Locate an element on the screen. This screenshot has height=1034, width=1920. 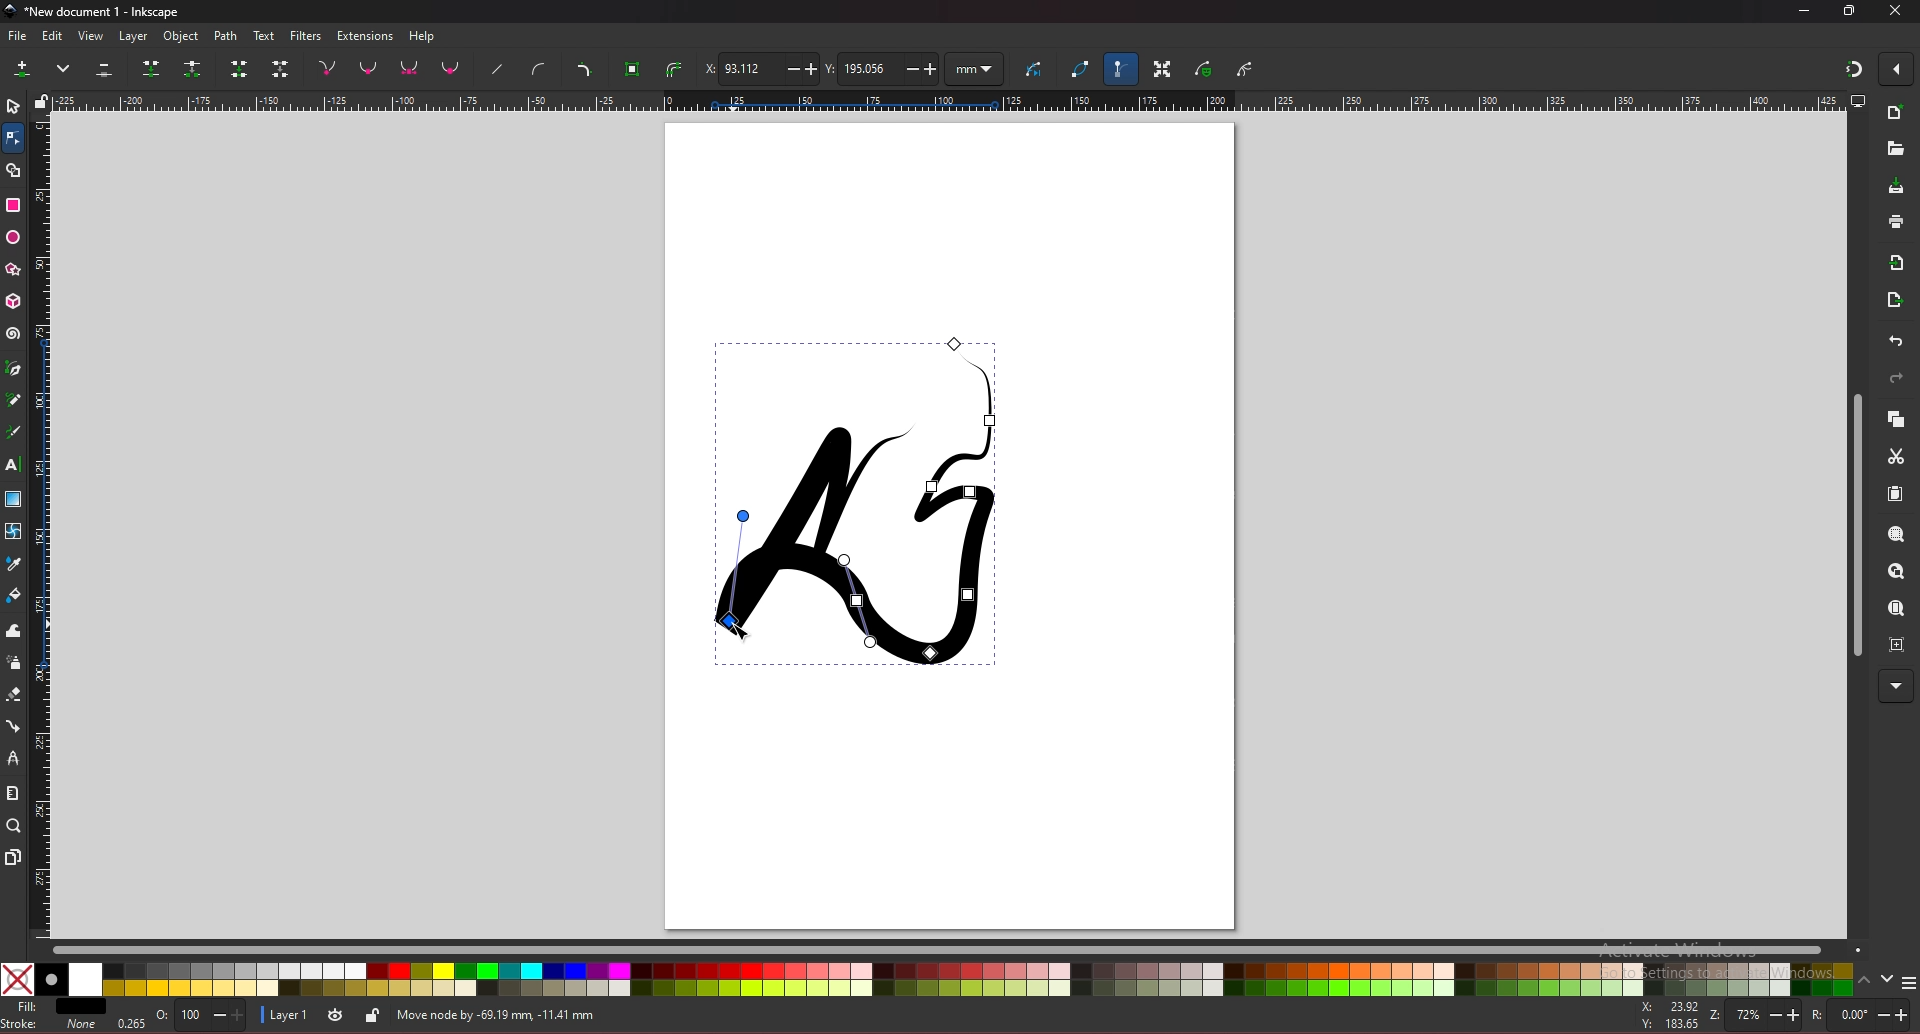
down is located at coordinates (1889, 979).